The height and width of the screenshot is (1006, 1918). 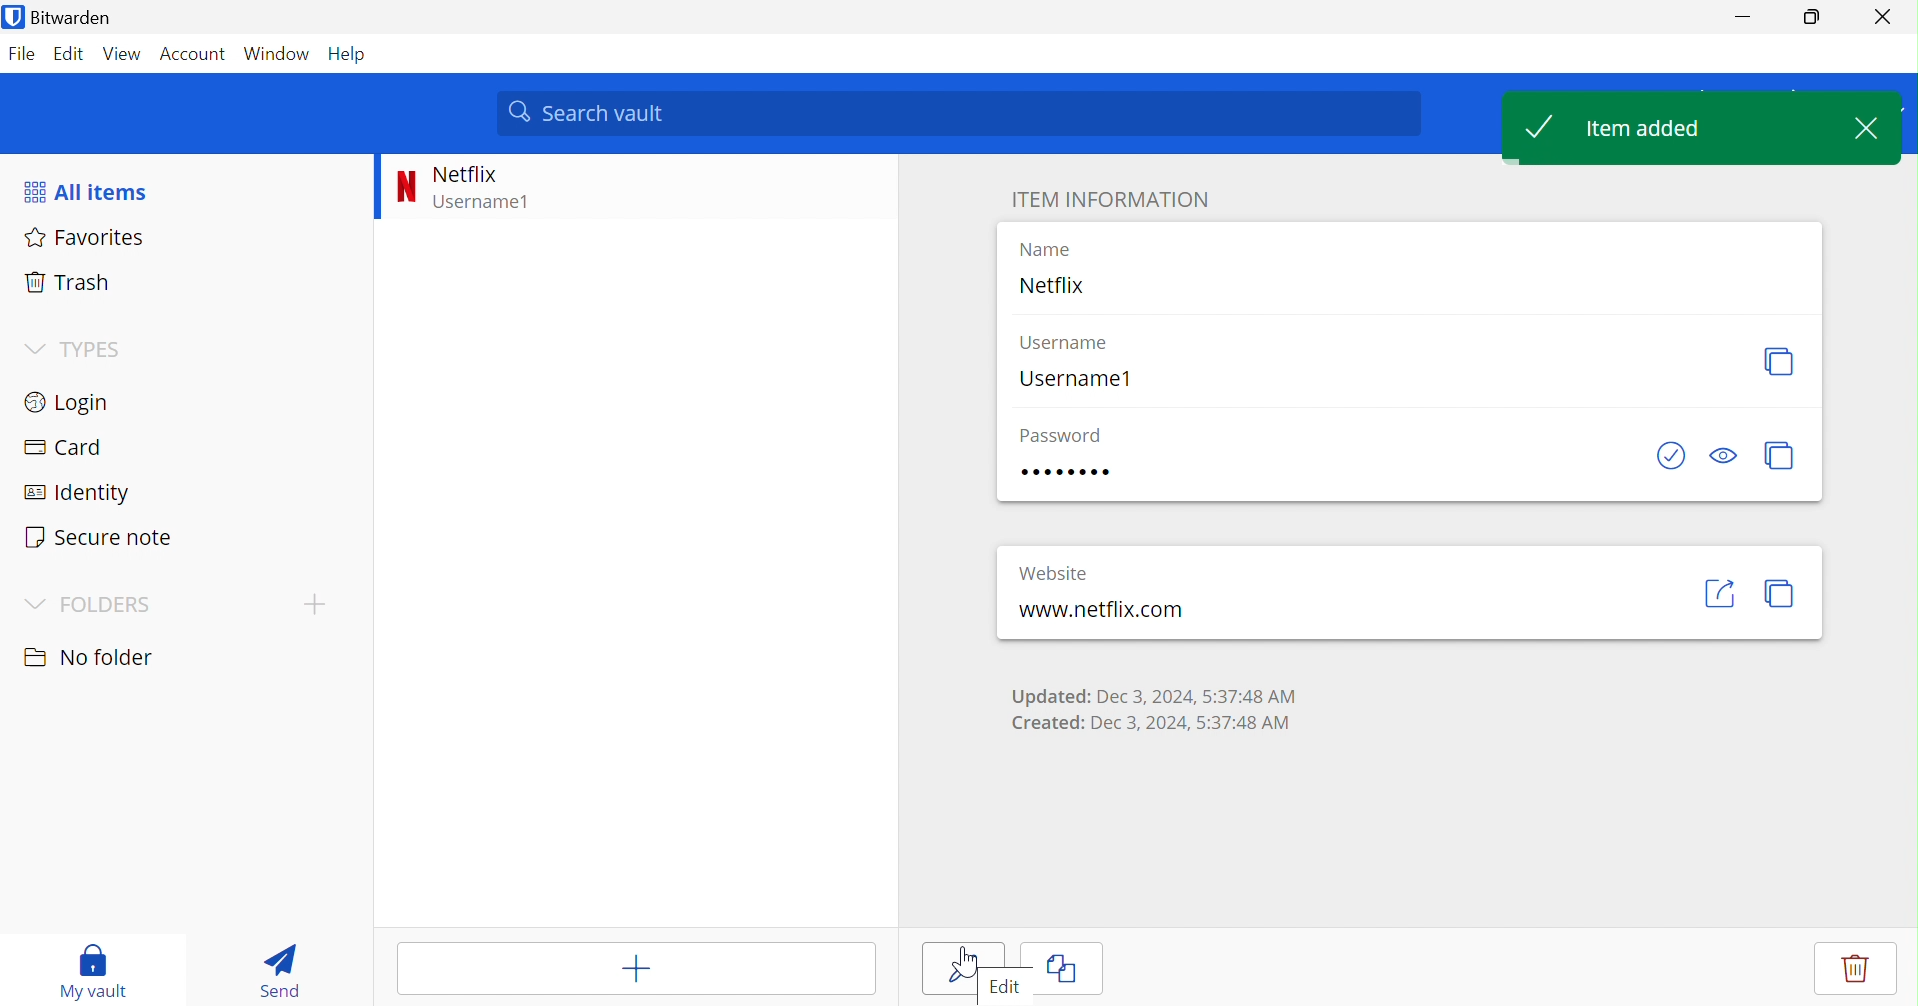 I want to click on Password, so click(x=1060, y=436).